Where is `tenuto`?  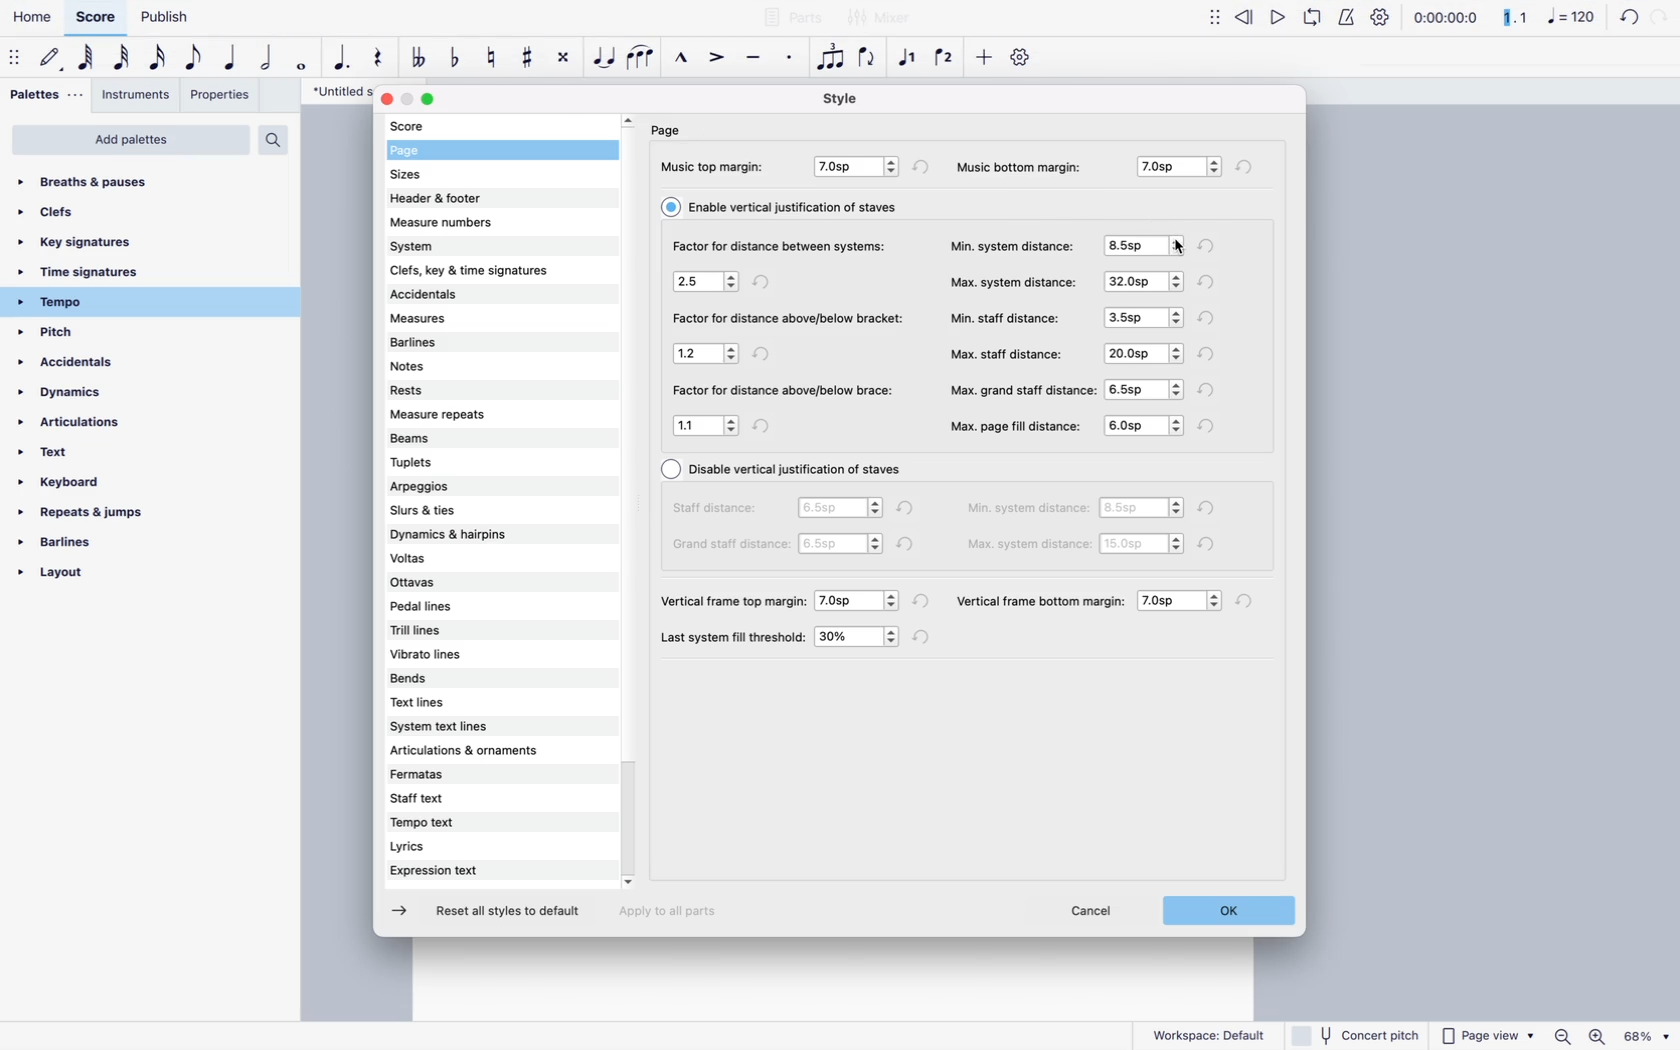 tenuto is located at coordinates (757, 58).